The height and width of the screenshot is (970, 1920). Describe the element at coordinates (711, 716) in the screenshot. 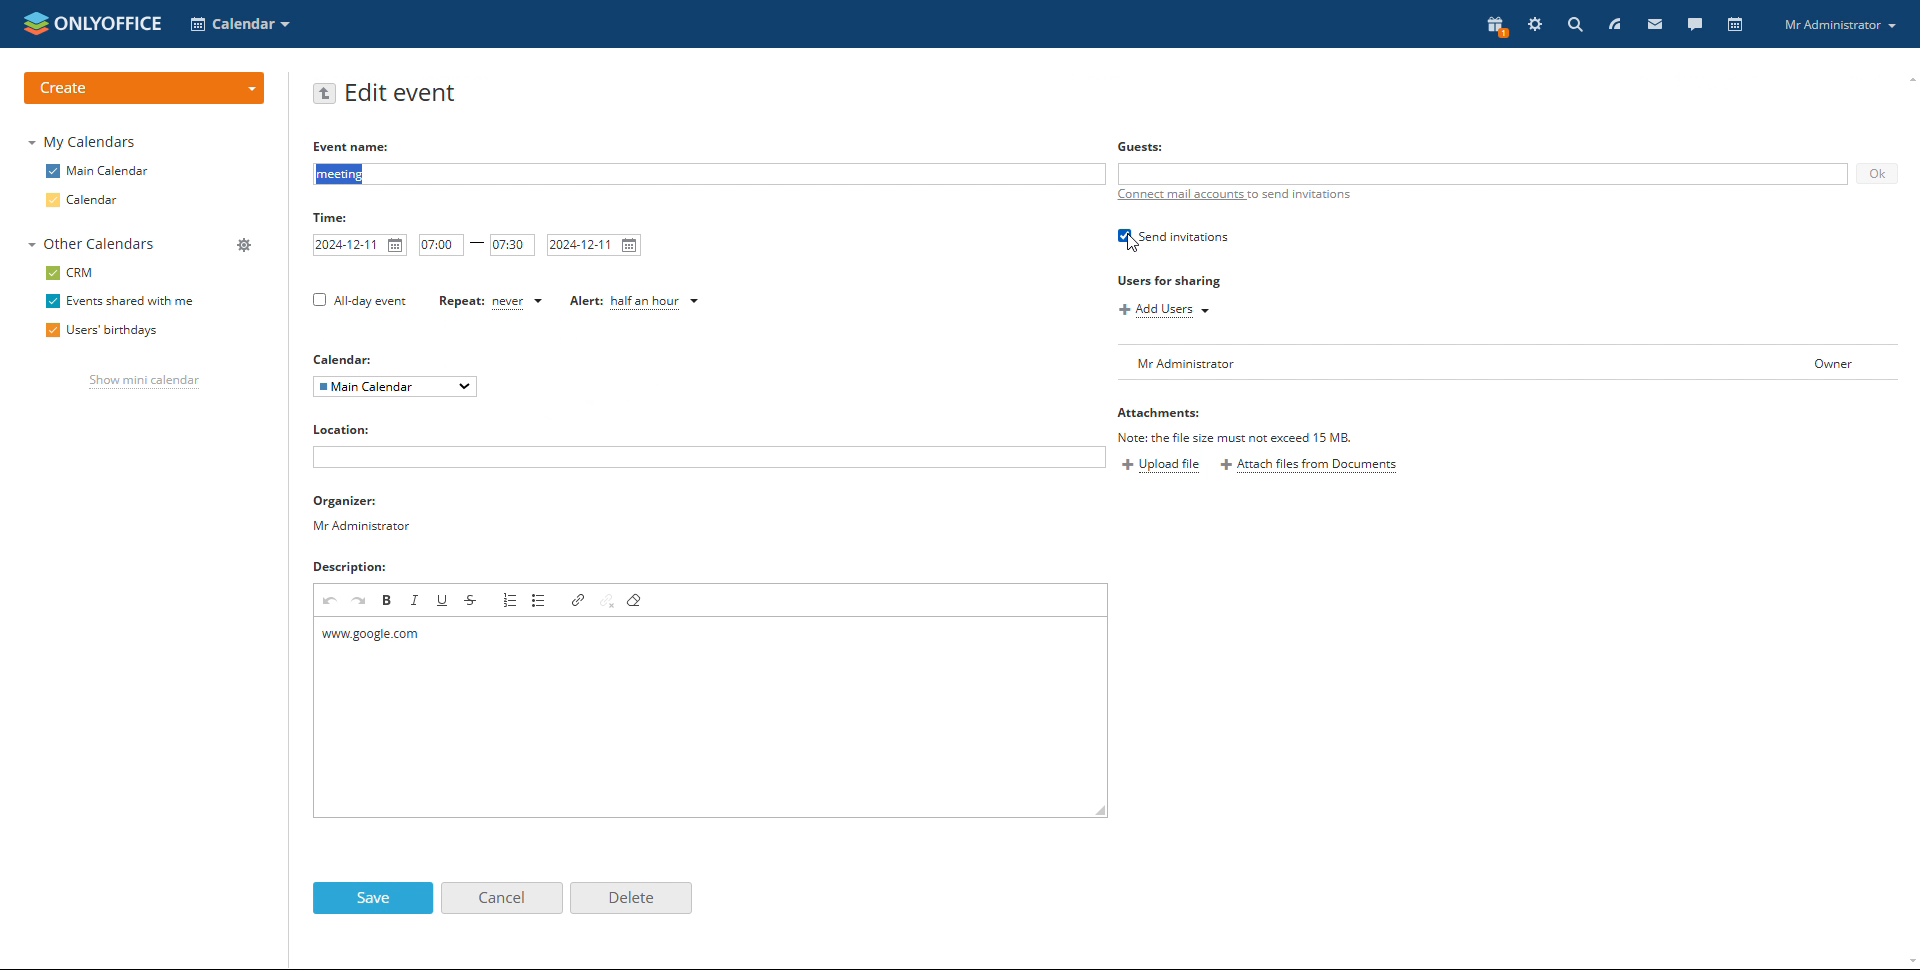

I see `event description` at that location.